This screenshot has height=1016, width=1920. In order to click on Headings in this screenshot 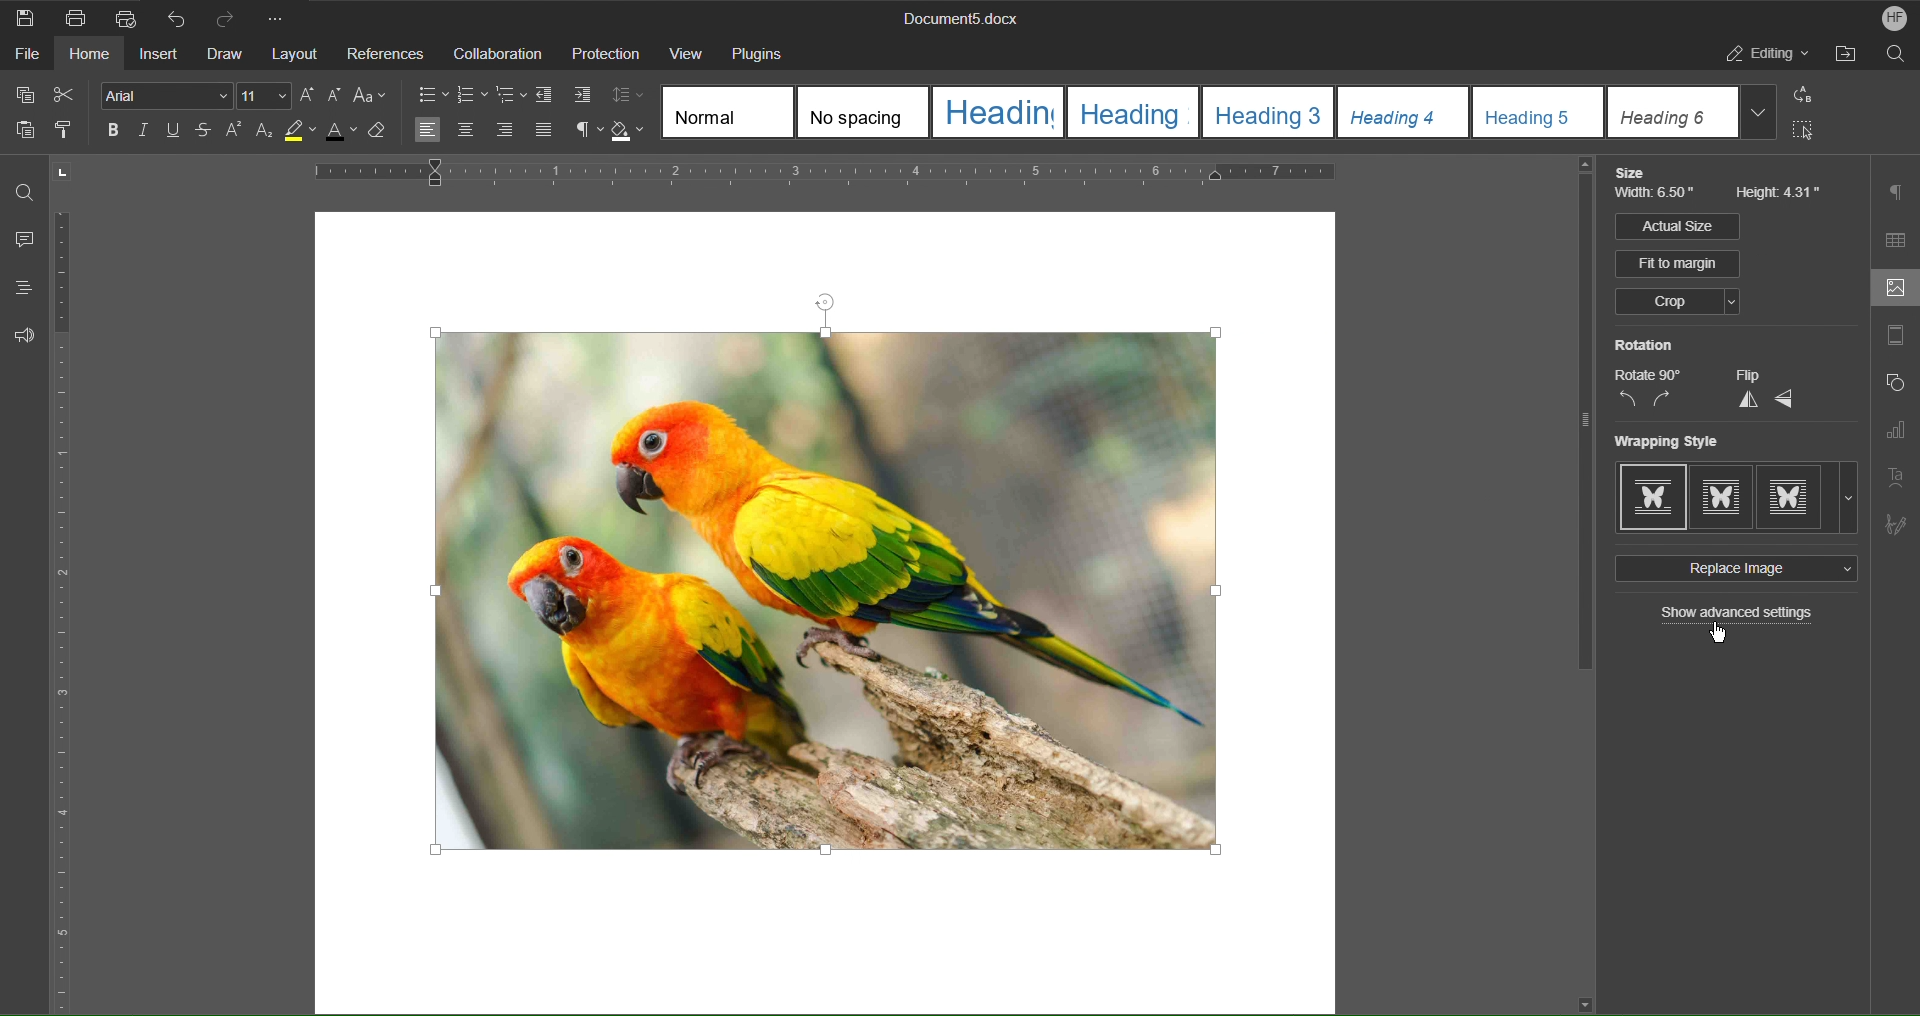, I will do `click(17, 288)`.